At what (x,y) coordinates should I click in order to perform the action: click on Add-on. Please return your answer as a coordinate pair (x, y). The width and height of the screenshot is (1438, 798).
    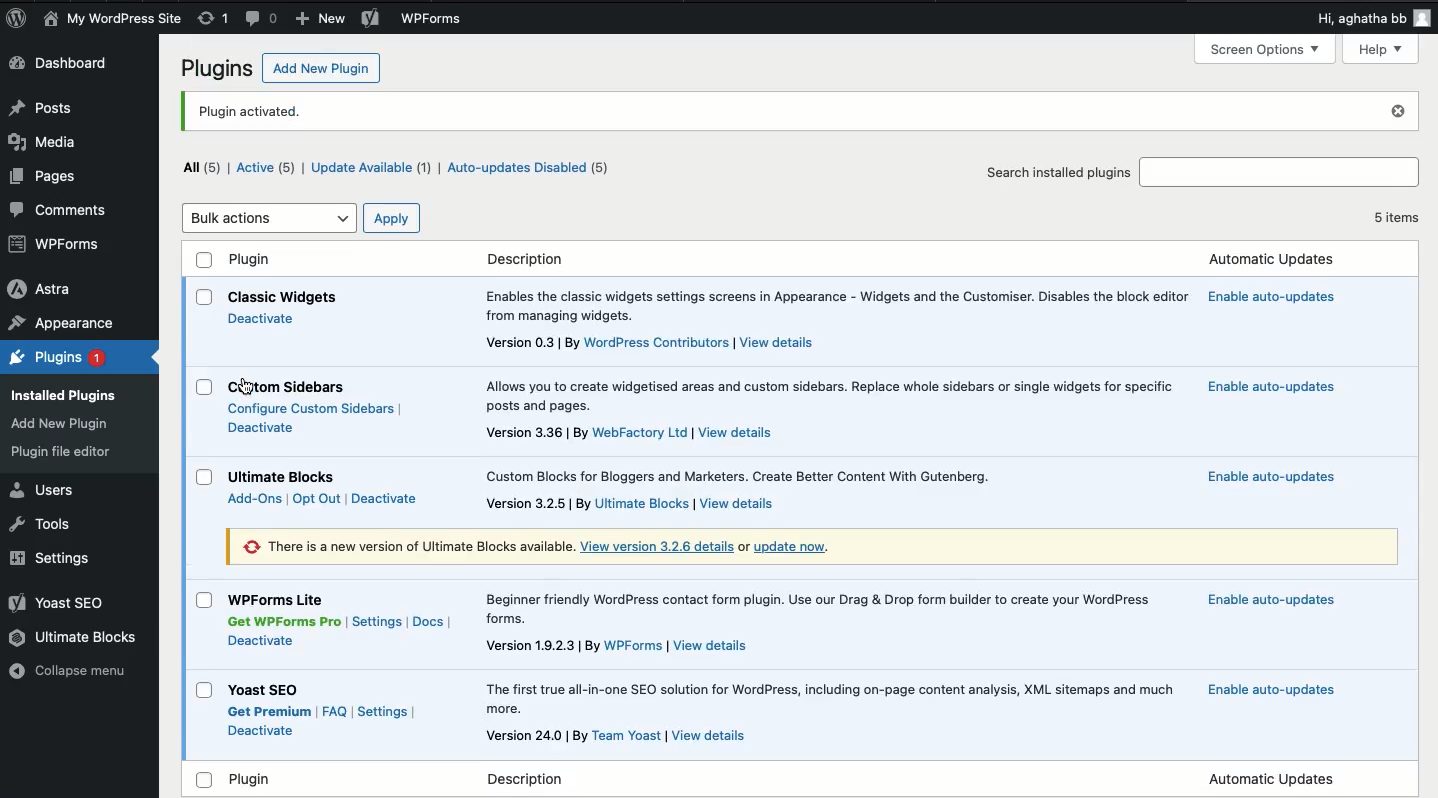
    Looking at the image, I should click on (256, 501).